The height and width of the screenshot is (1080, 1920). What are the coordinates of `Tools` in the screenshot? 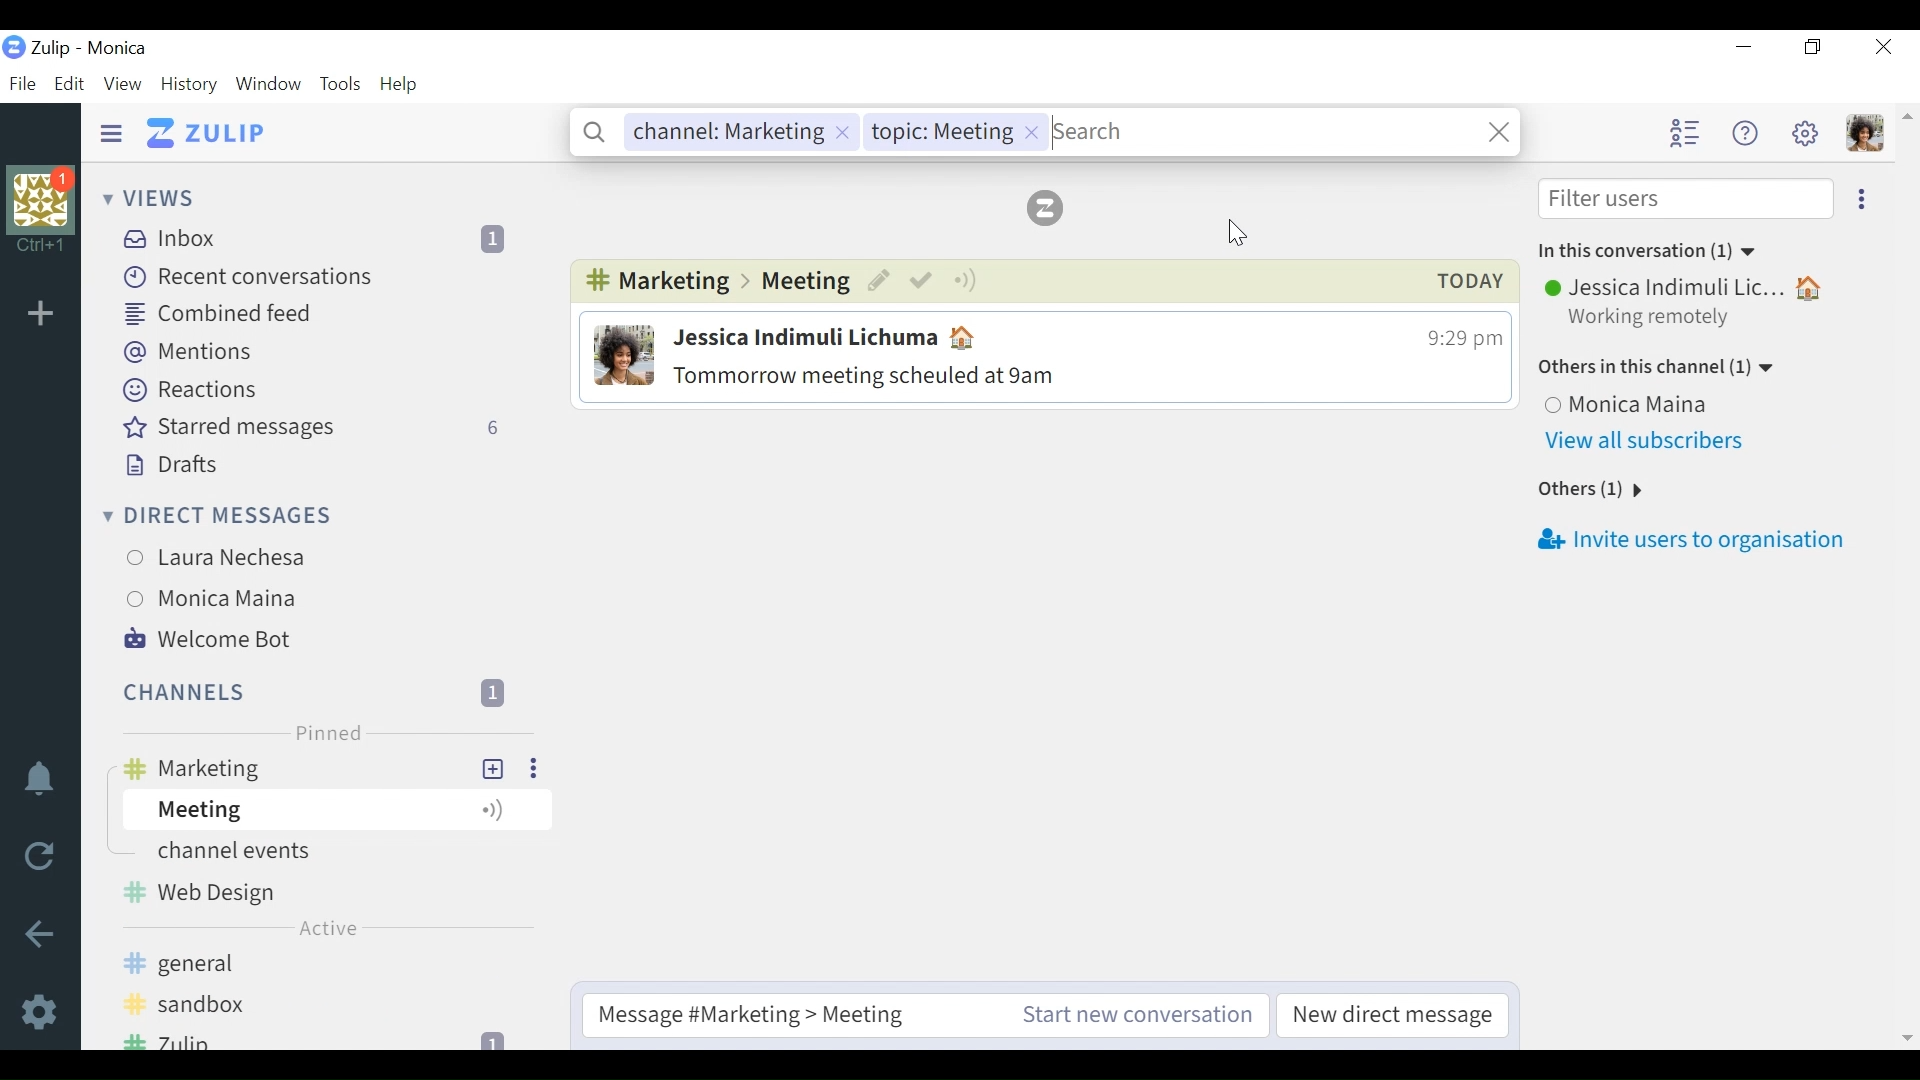 It's located at (340, 84).